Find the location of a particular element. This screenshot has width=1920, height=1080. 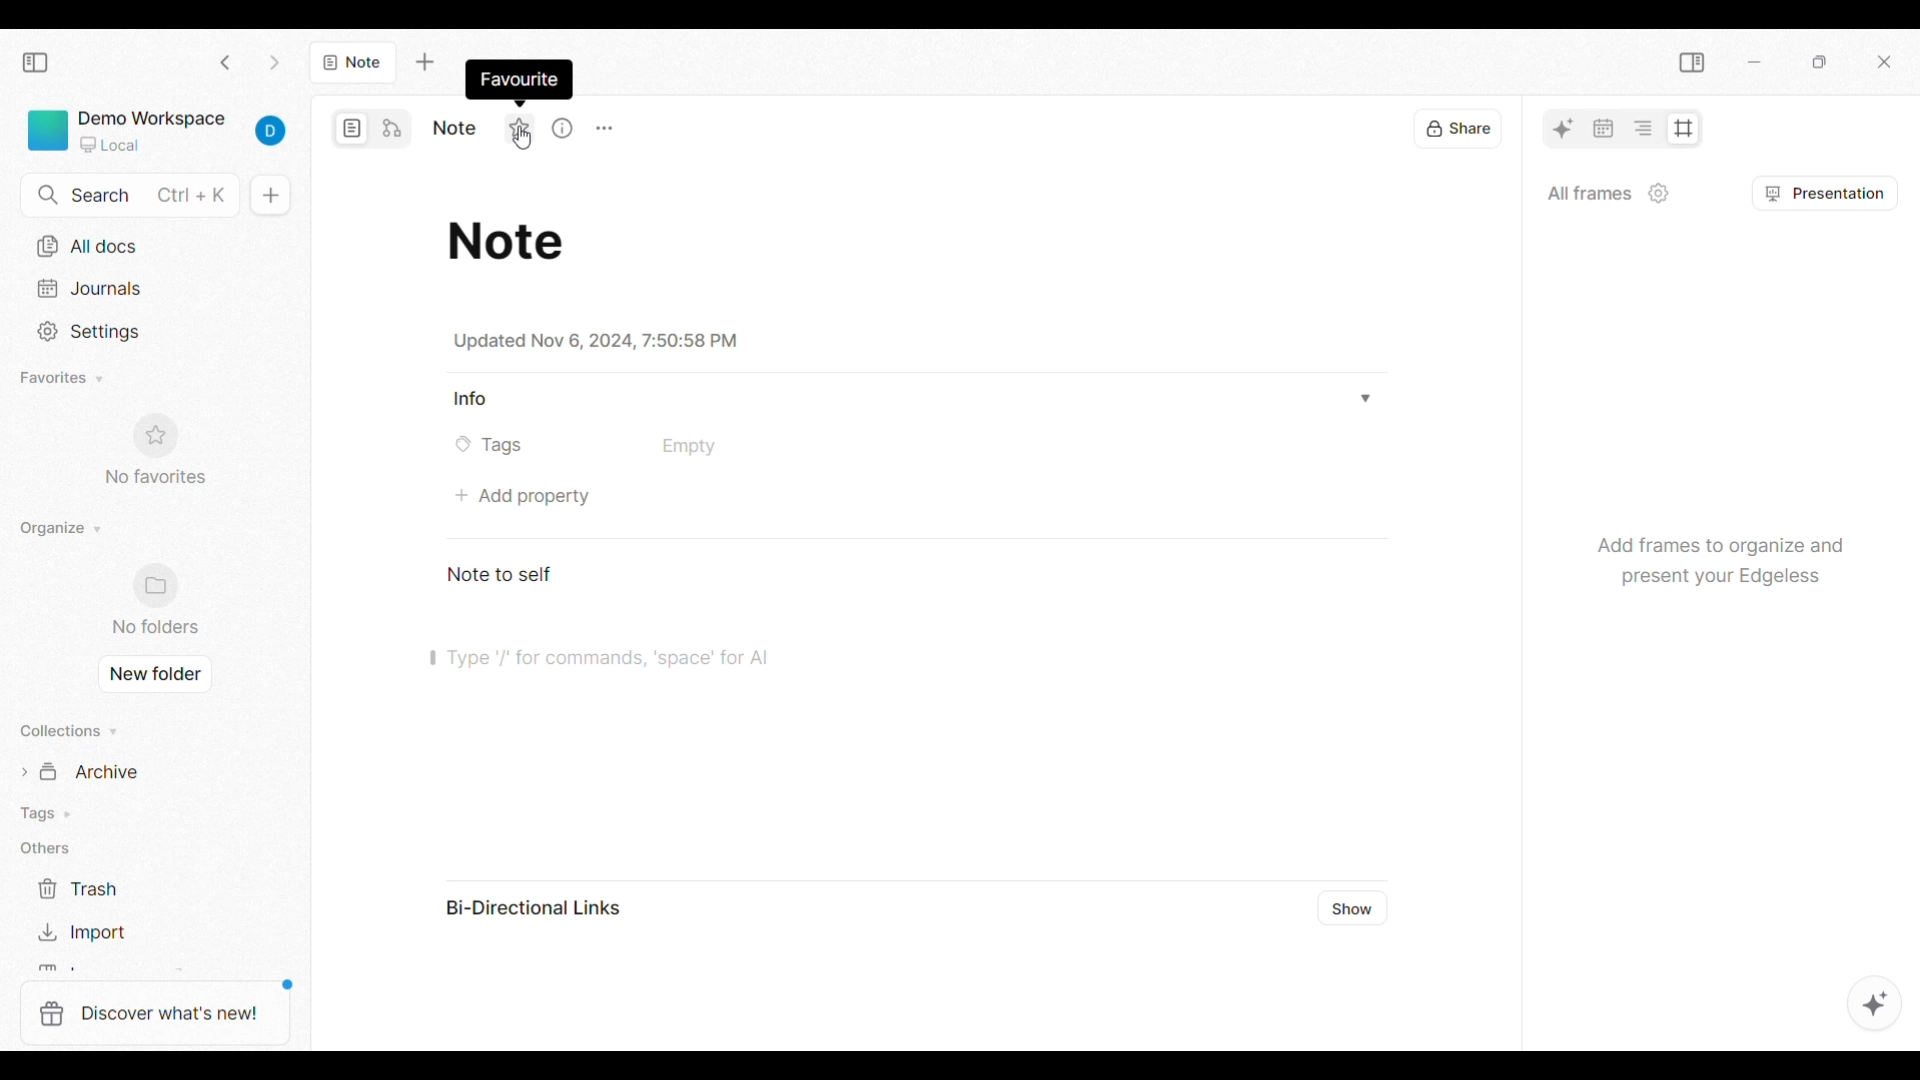

© Tags is located at coordinates (495, 445).